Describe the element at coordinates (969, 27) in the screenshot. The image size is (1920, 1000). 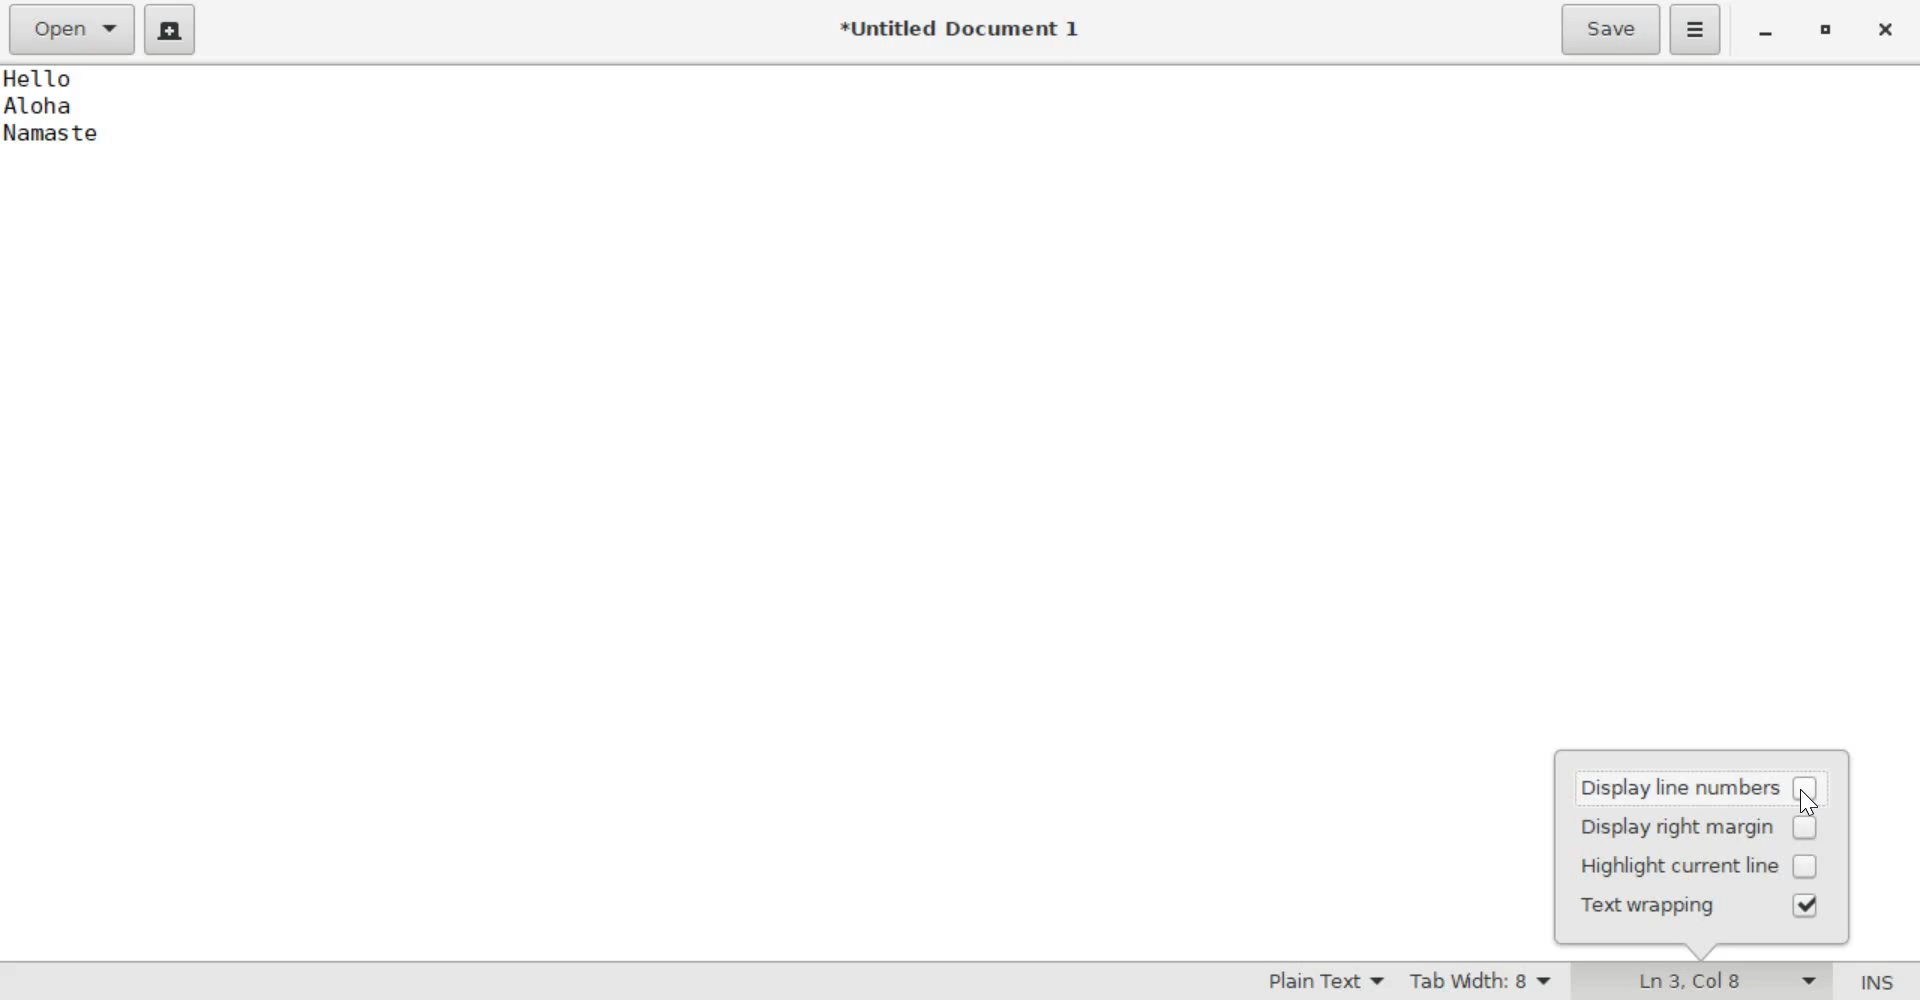
I see `*Untitled Document 1` at that location.